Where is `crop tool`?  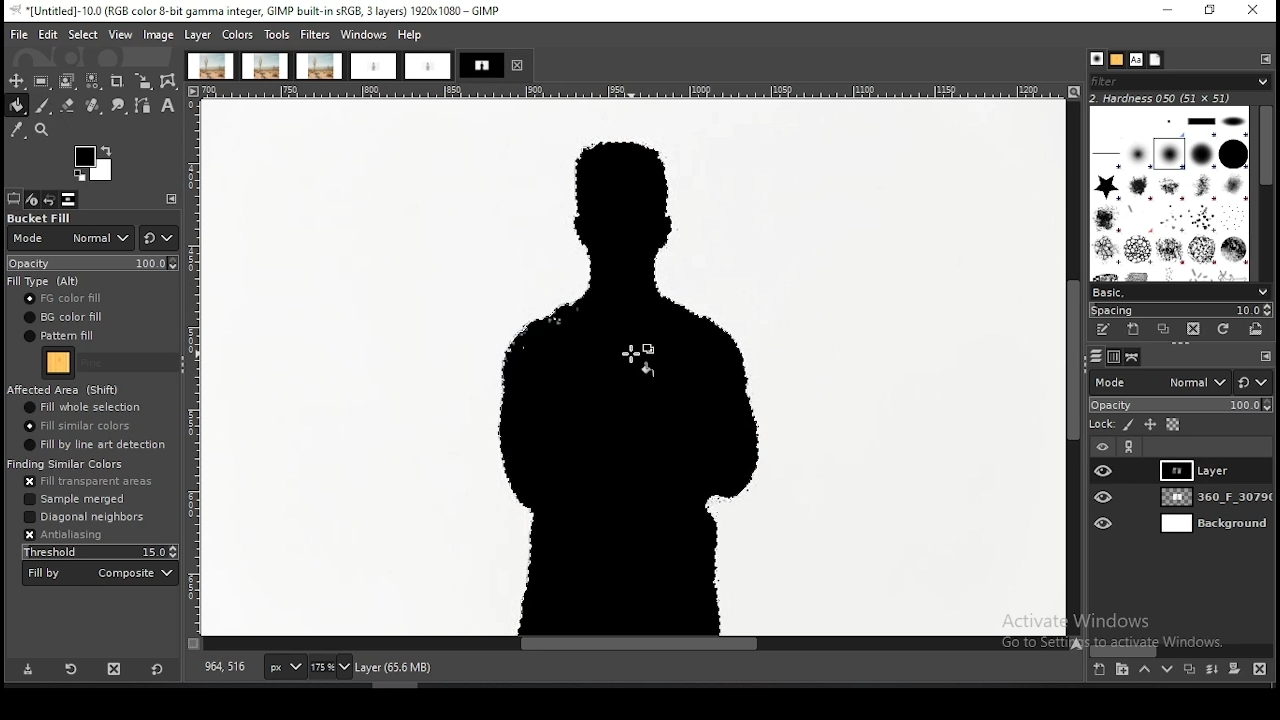
crop tool is located at coordinates (117, 83).